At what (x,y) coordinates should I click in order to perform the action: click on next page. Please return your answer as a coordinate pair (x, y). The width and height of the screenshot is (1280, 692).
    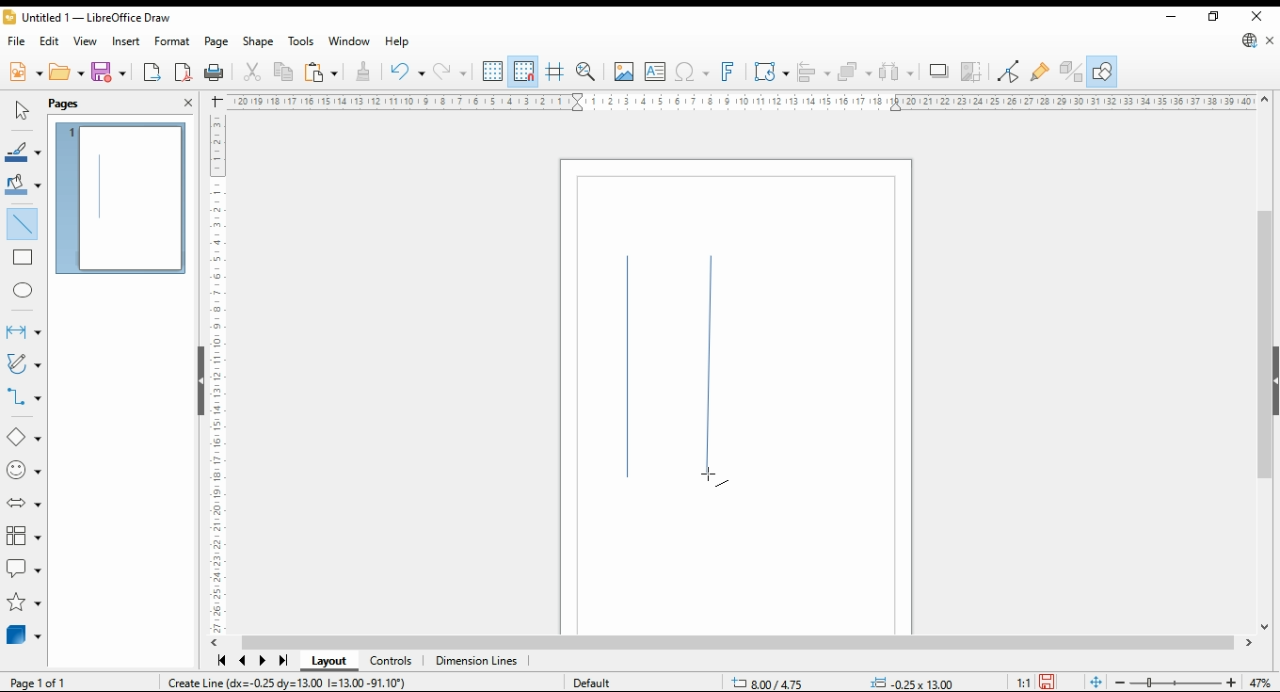
    Looking at the image, I should click on (262, 662).